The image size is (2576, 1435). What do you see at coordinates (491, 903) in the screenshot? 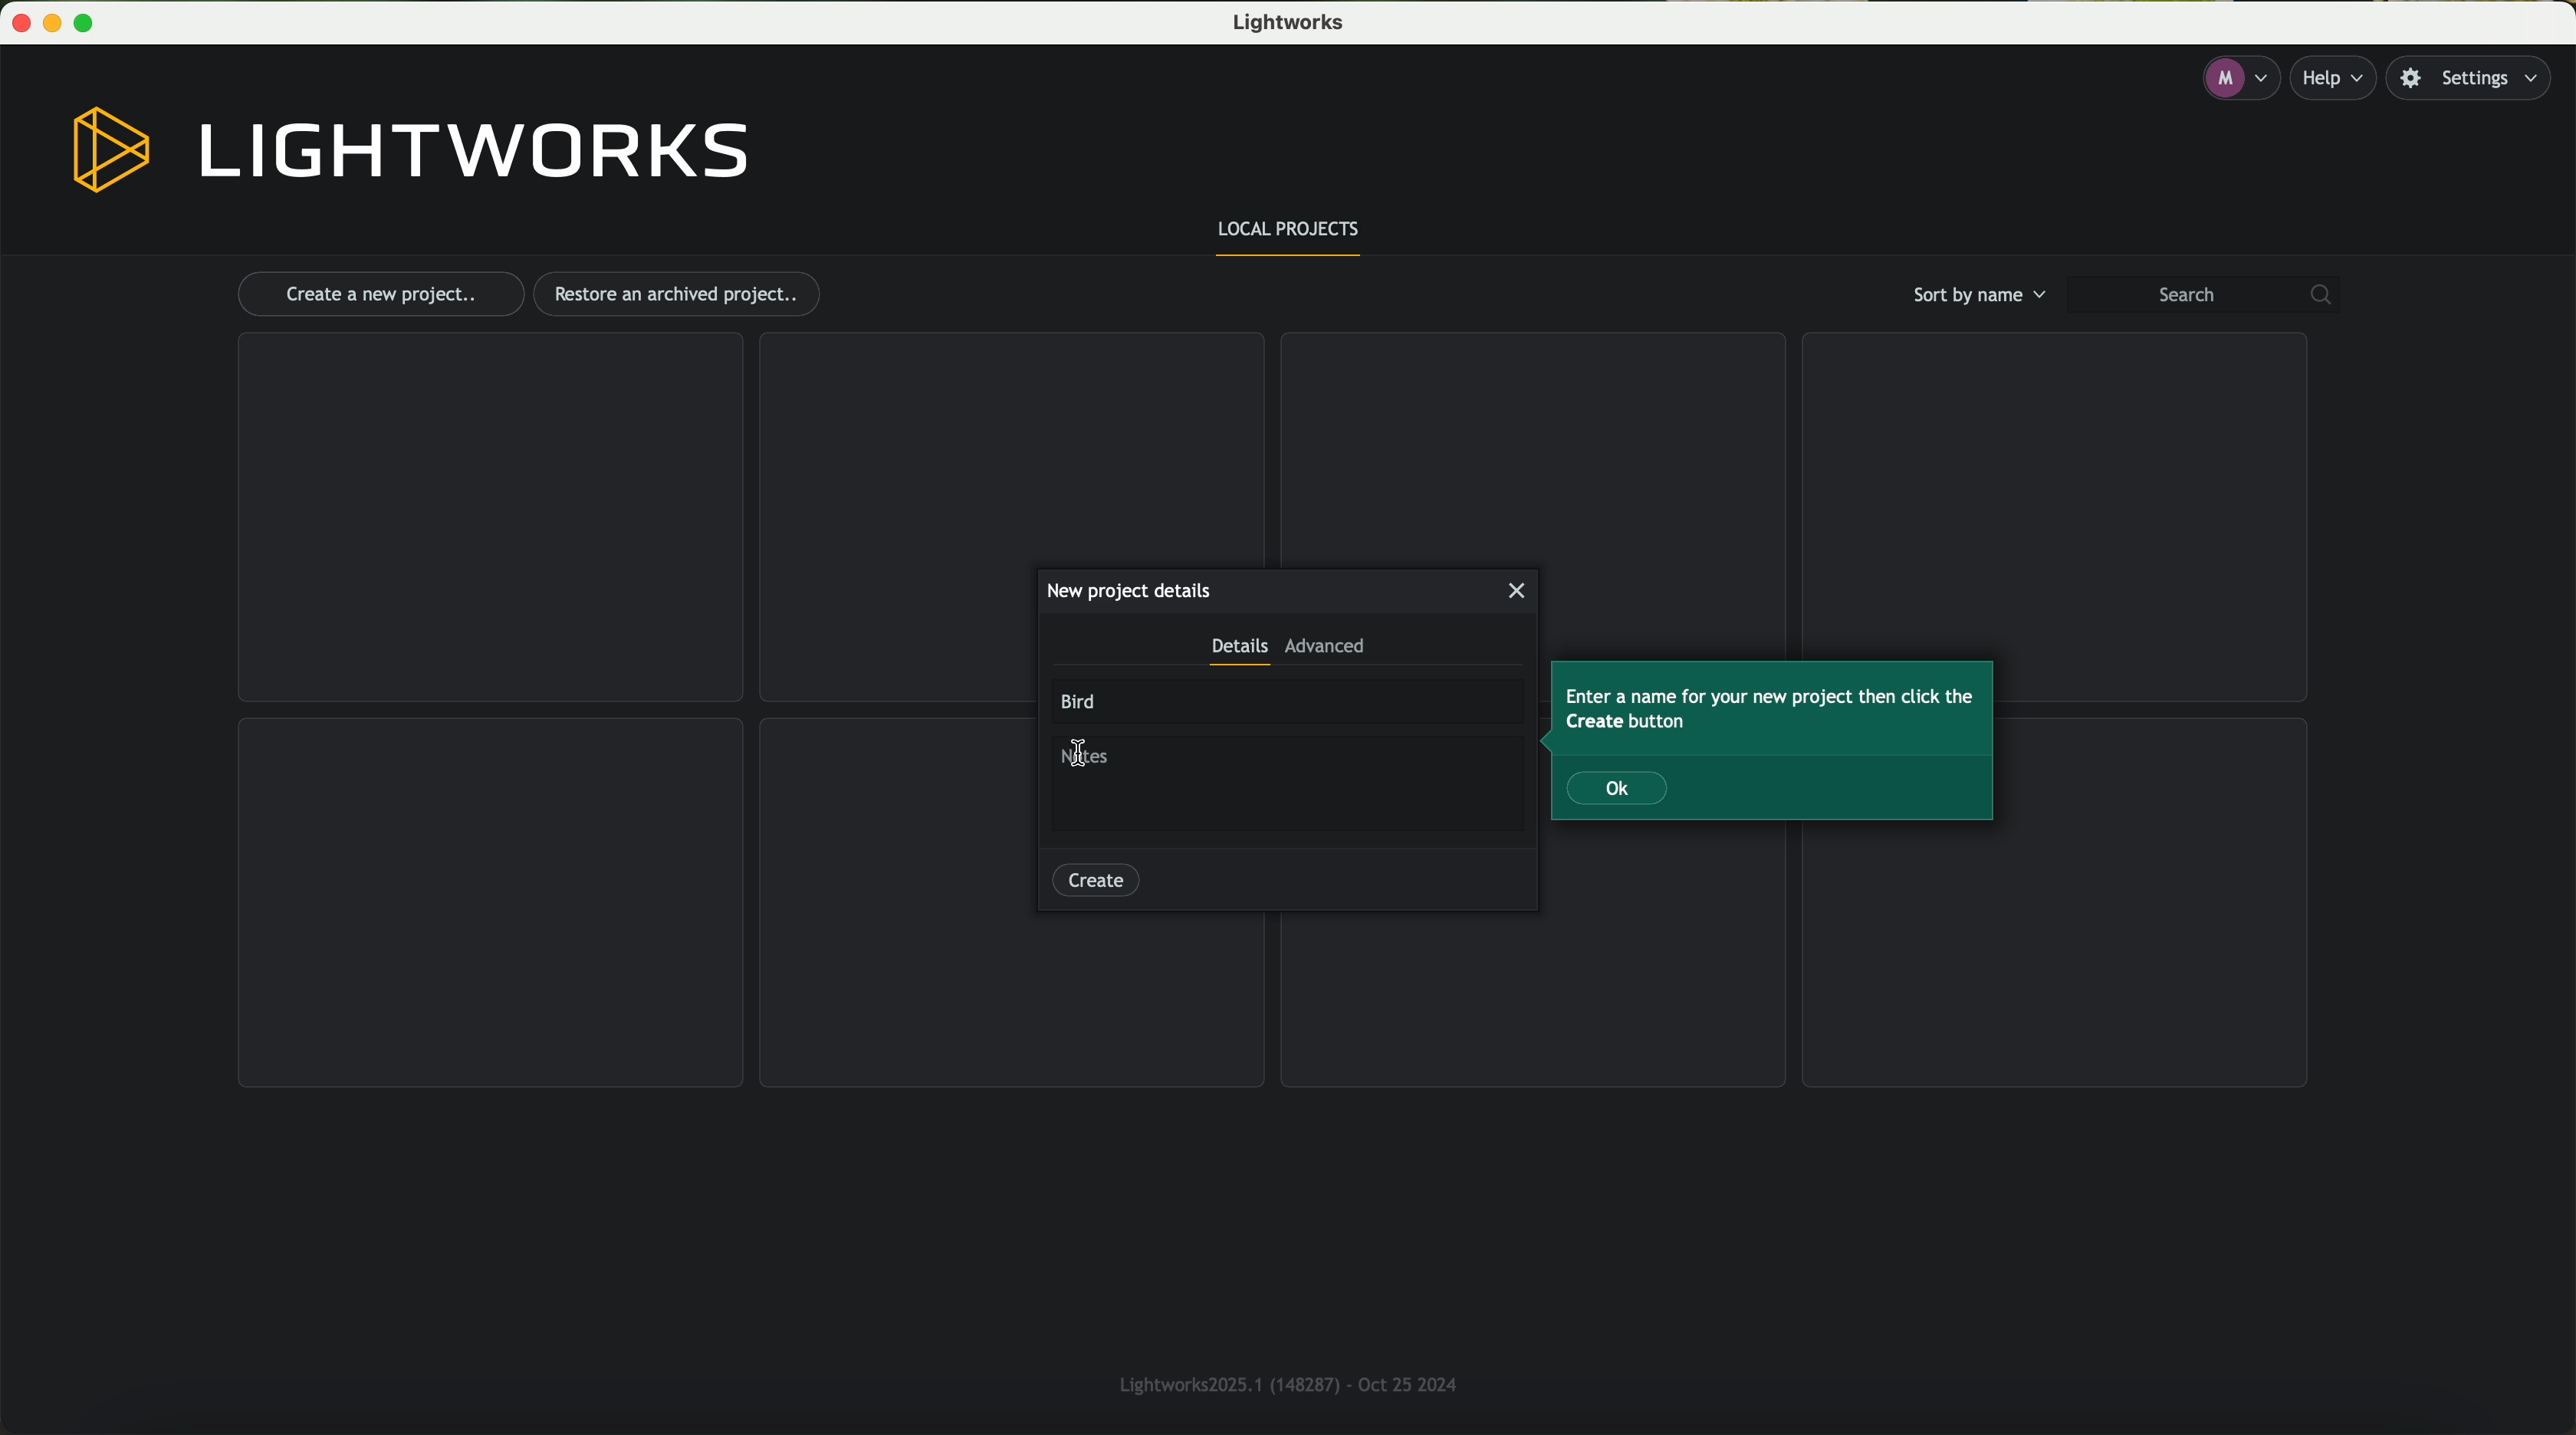
I see `grid` at bounding box center [491, 903].